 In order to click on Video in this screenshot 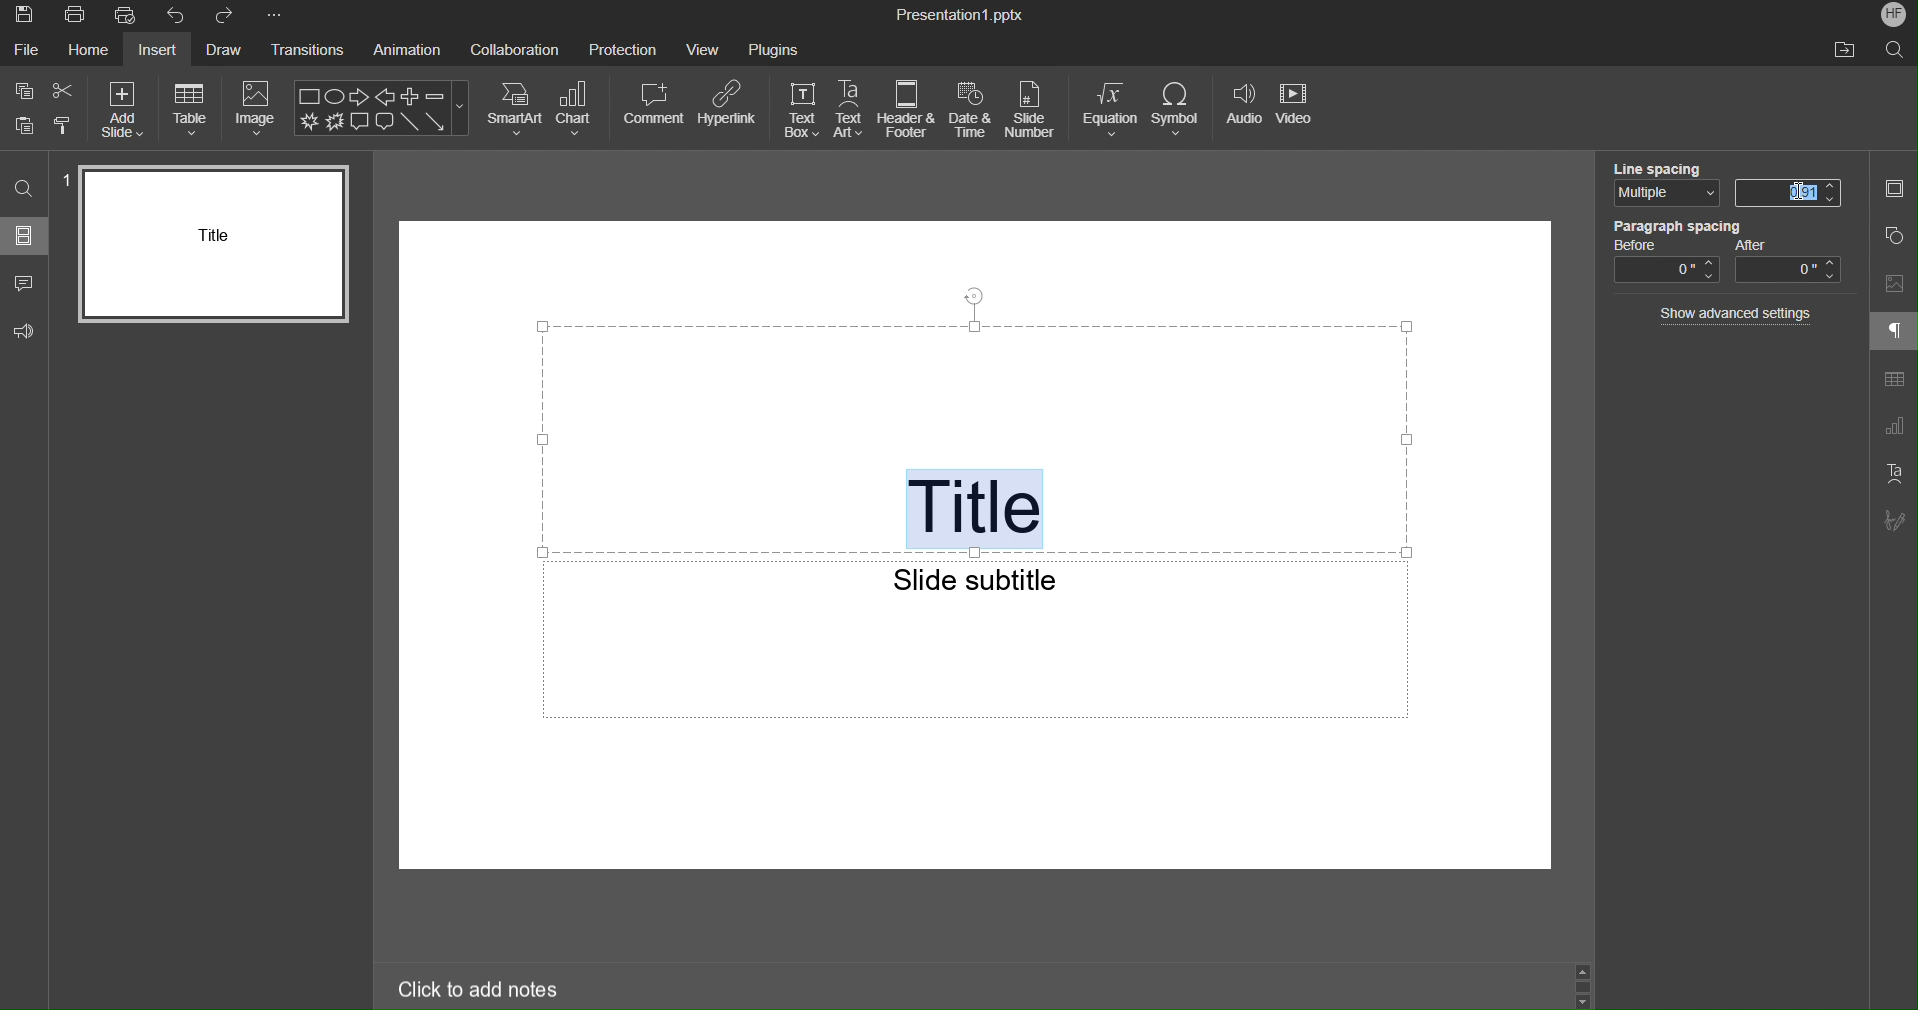, I will do `click(1301, 112)`.